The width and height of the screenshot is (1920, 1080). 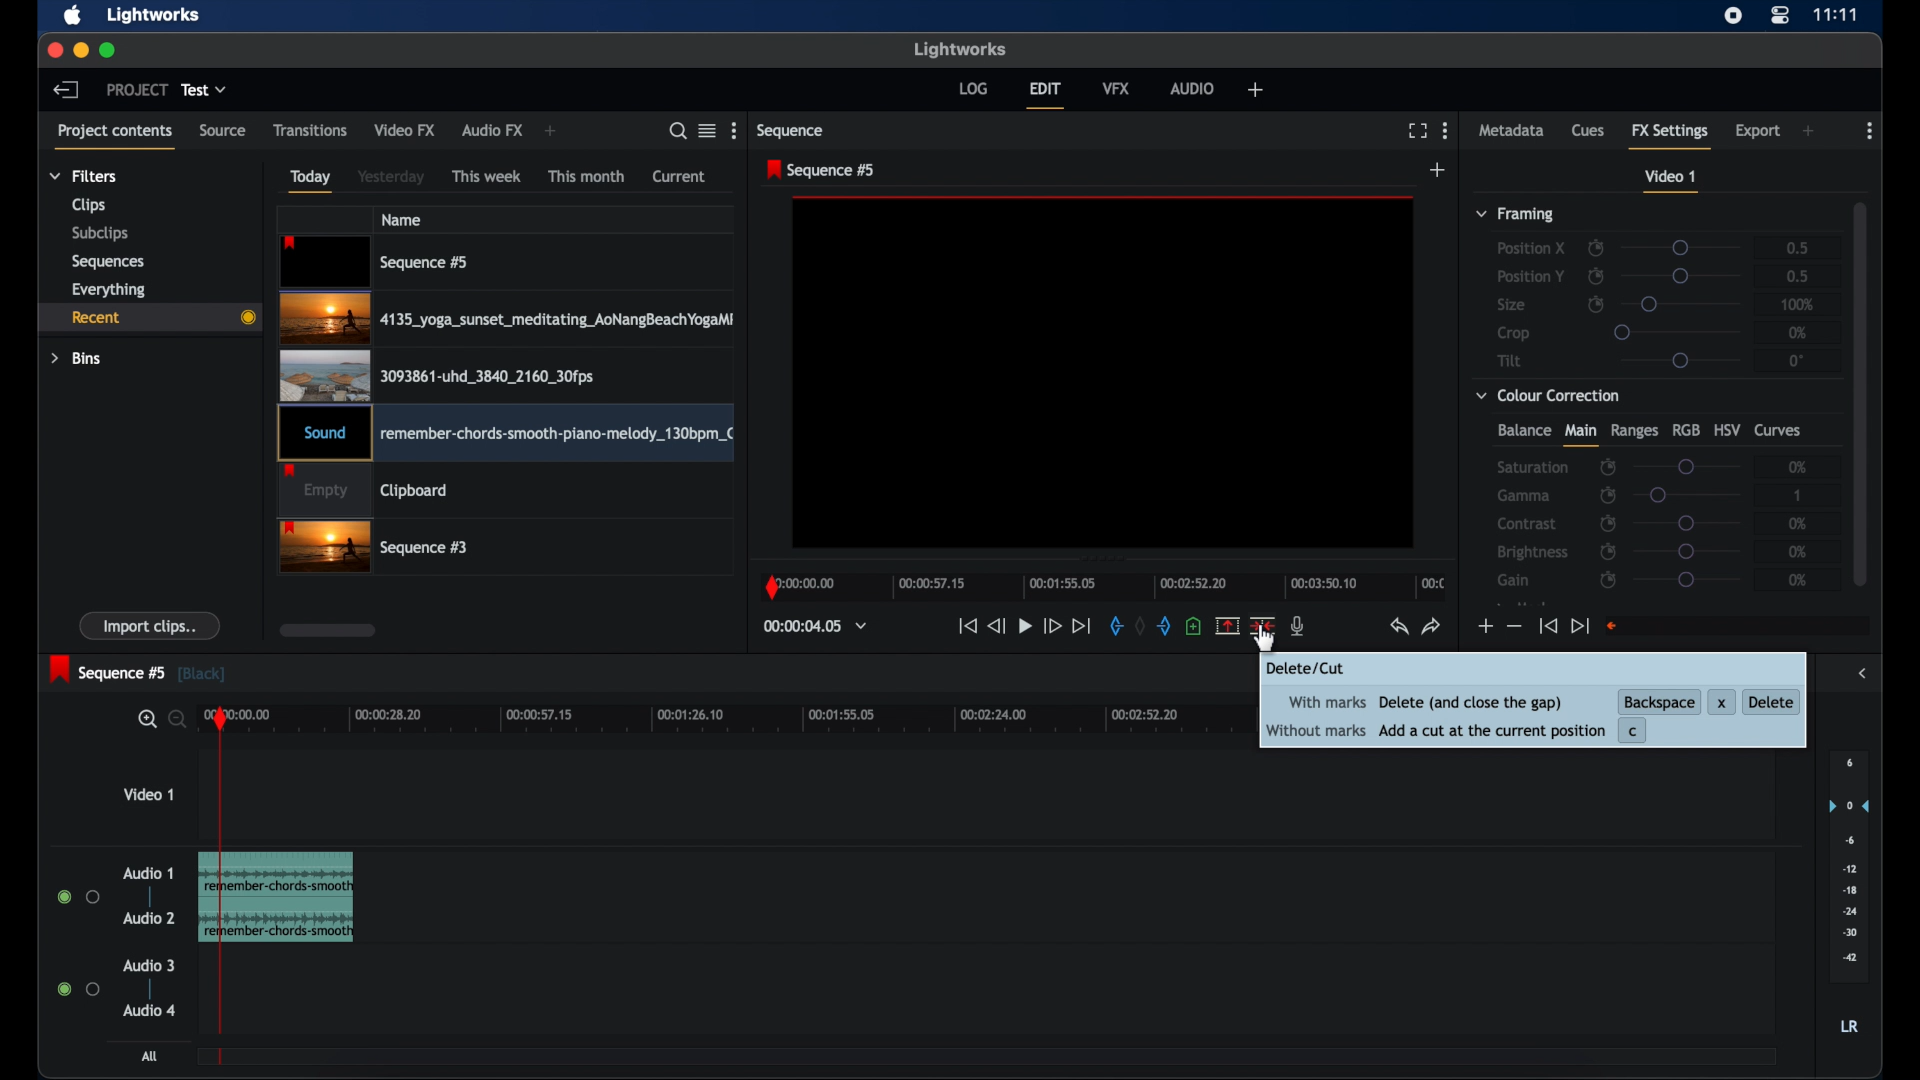 What do you see at coordinates (1517, 215) in the screenshot?
I see `framing` at bounding box center [1517, 215].